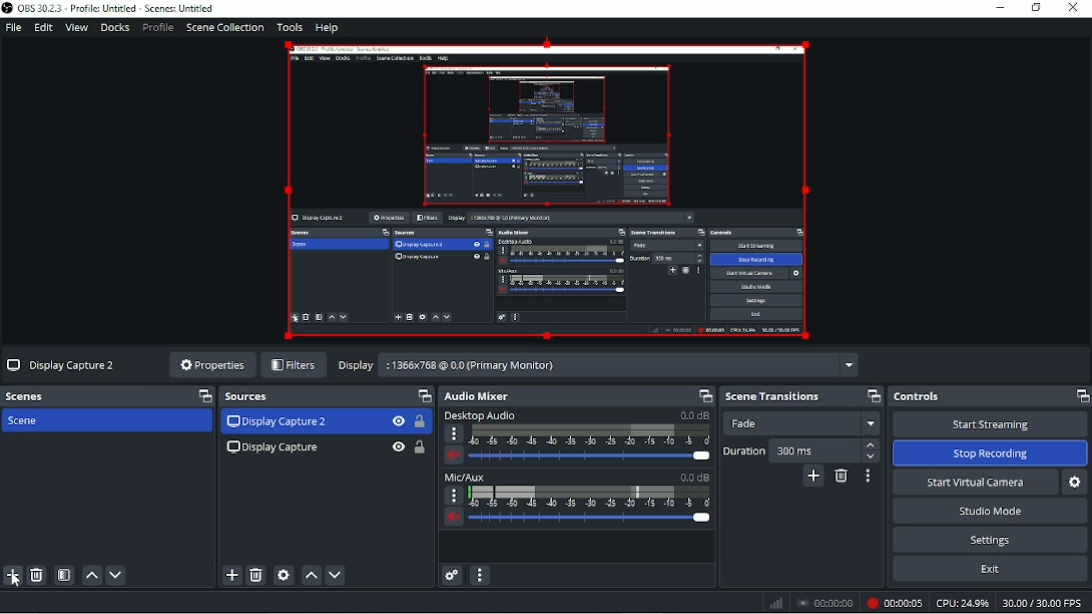 This screenshot has height=614, width=1092. What do you see at coordinates (324, 29) in the screenshot?
I see `Help` at bounding box center [324, 29].